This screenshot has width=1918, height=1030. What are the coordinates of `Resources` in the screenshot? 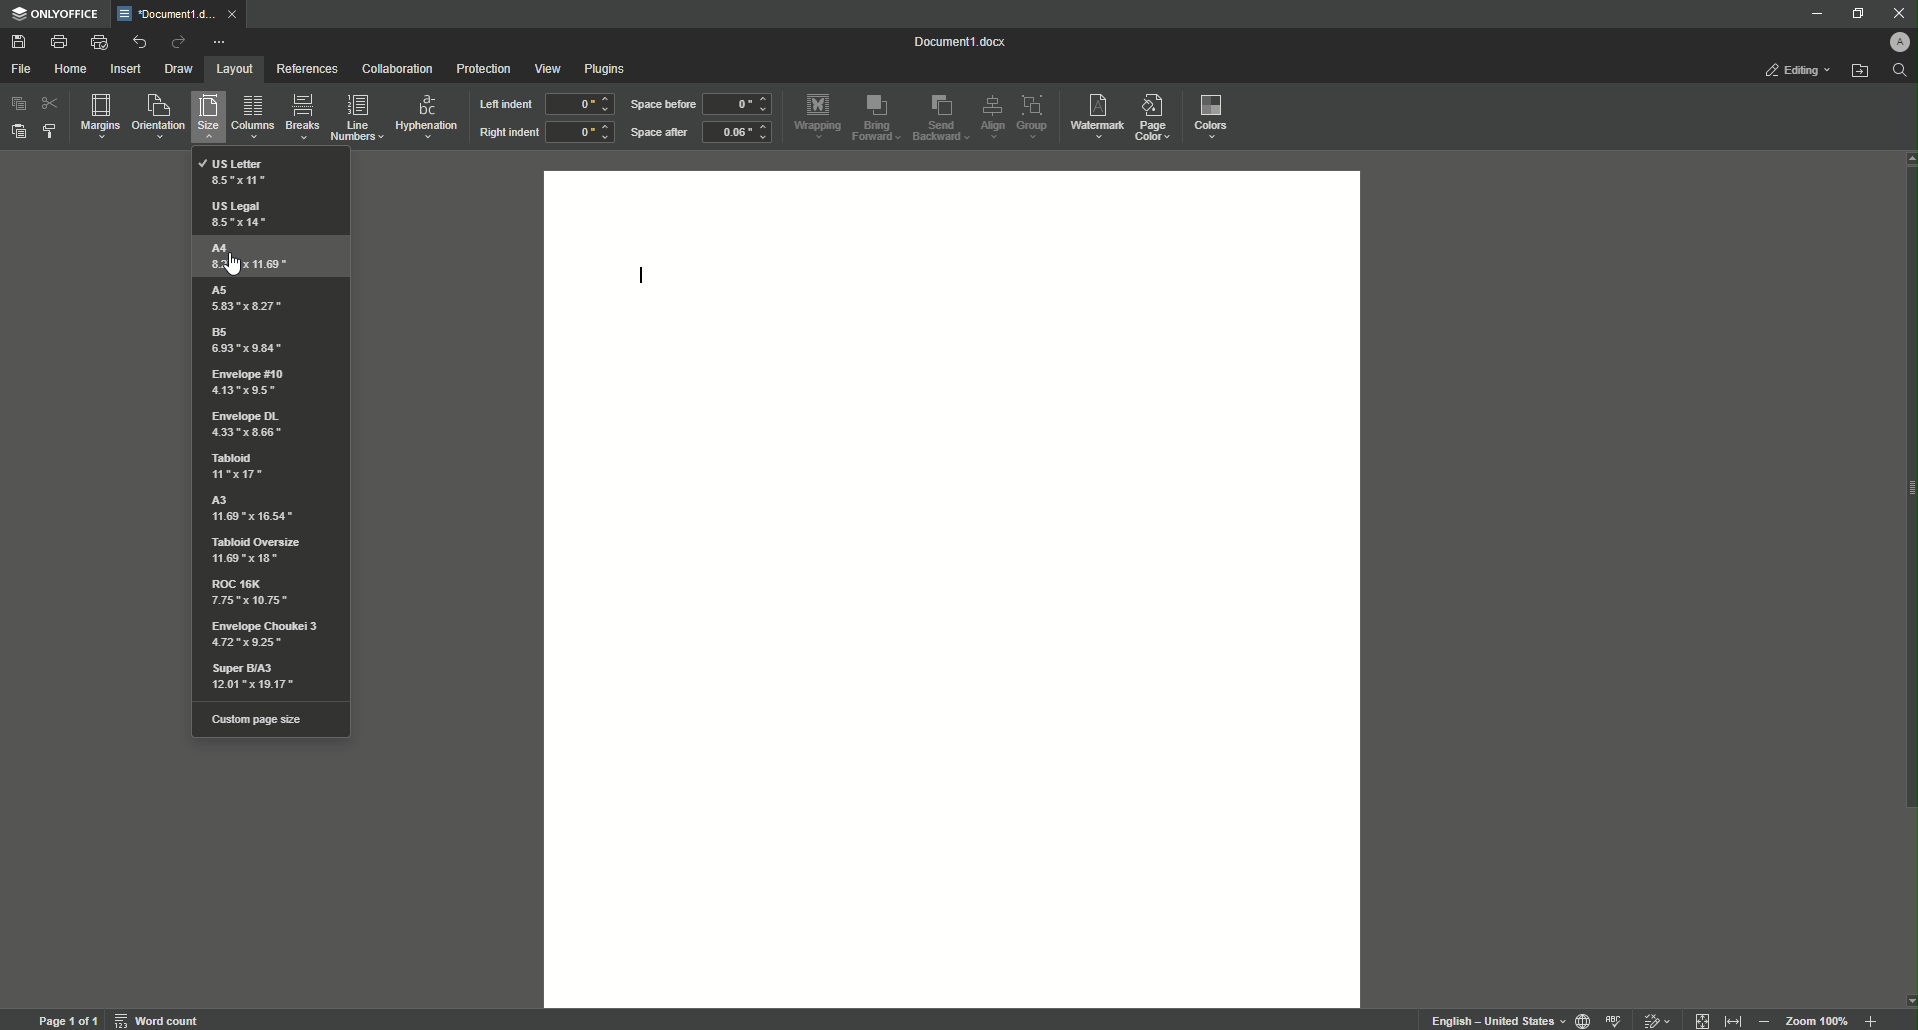 It's located at (305, 68).